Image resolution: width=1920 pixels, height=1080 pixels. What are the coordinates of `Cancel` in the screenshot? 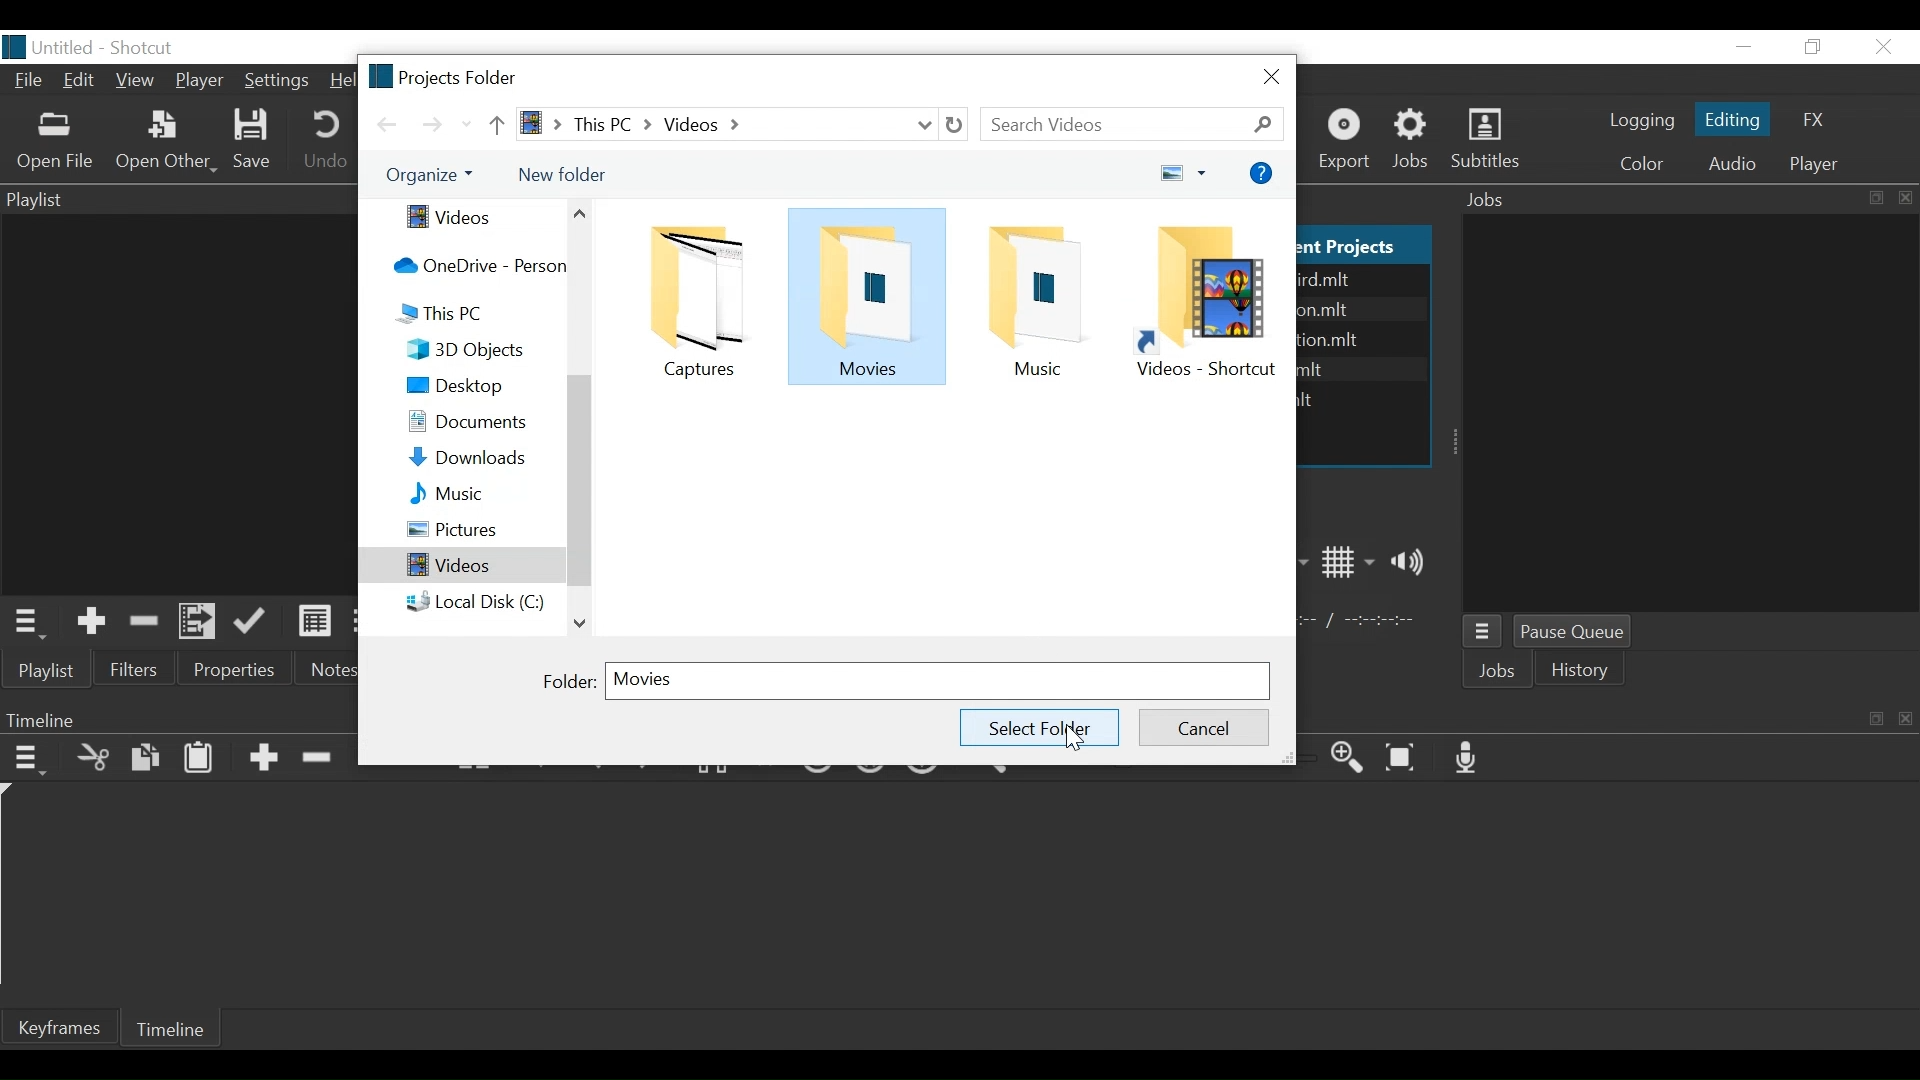 It's located at (1205, 727).